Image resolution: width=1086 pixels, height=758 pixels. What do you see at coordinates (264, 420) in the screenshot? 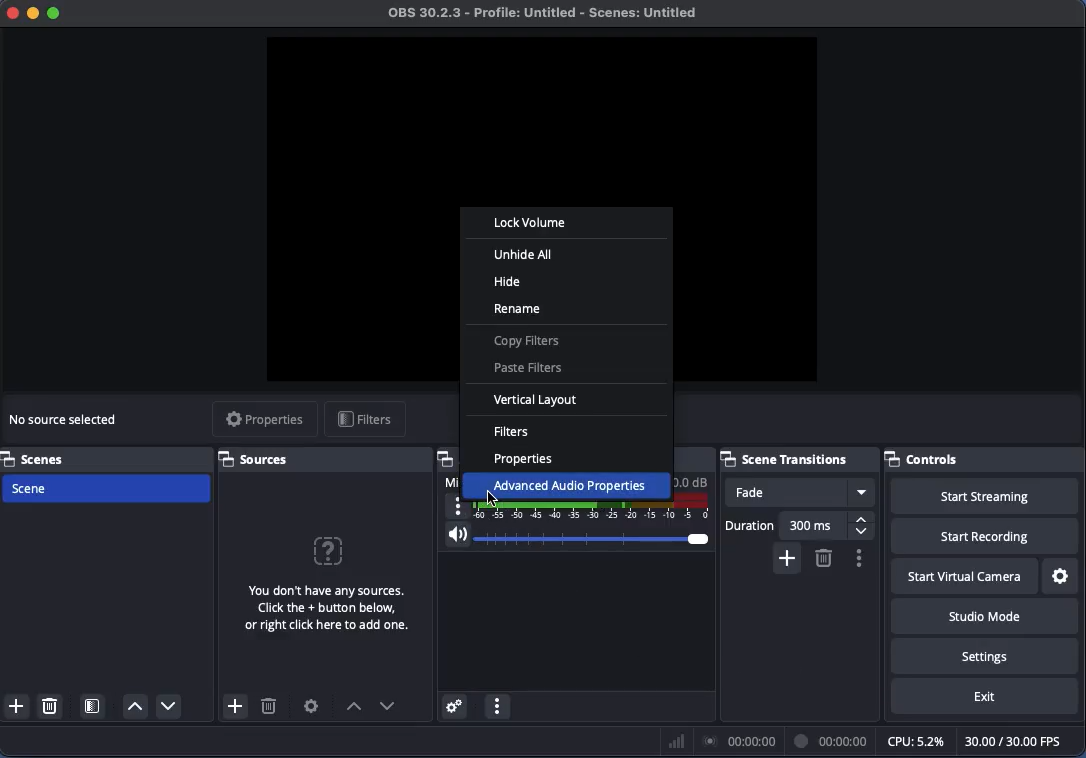
I see `Properties` at bounding box center [264, 420].